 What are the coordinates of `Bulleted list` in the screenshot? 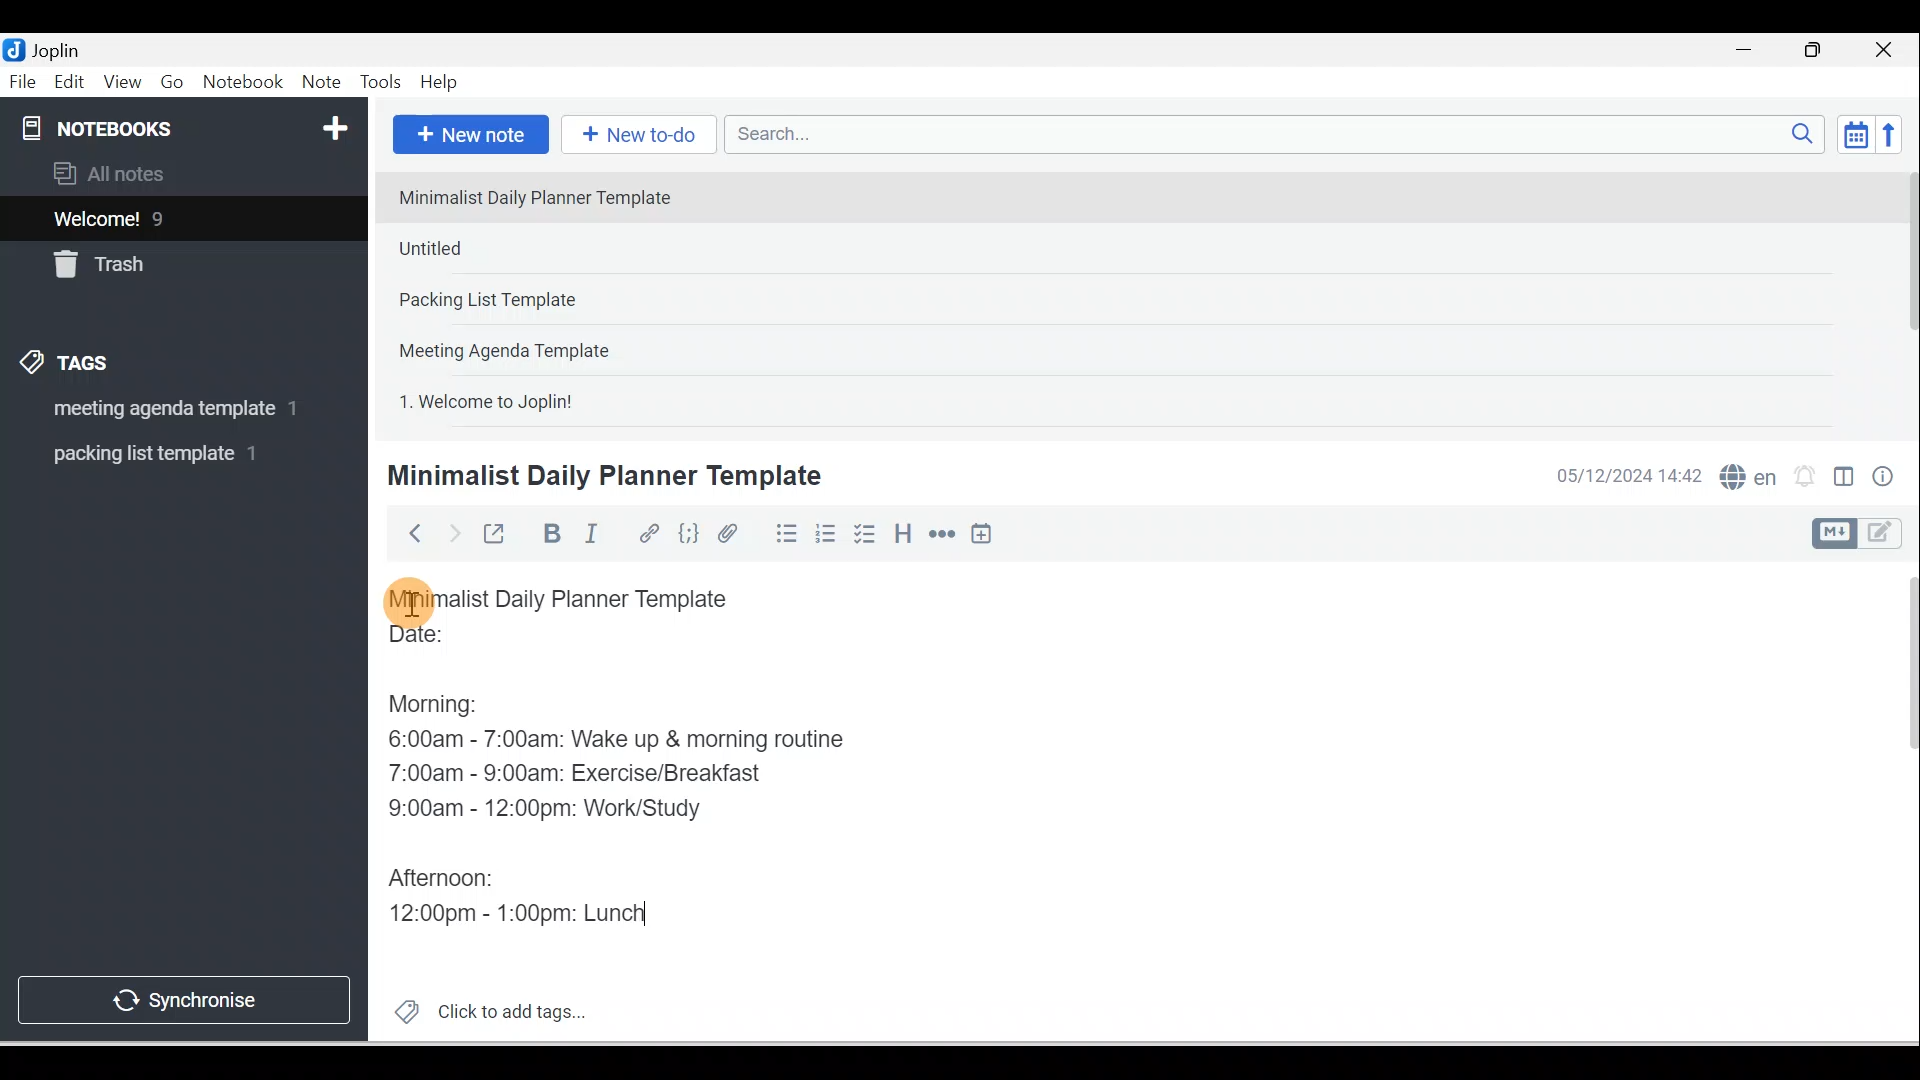 It's located at (782, 533).